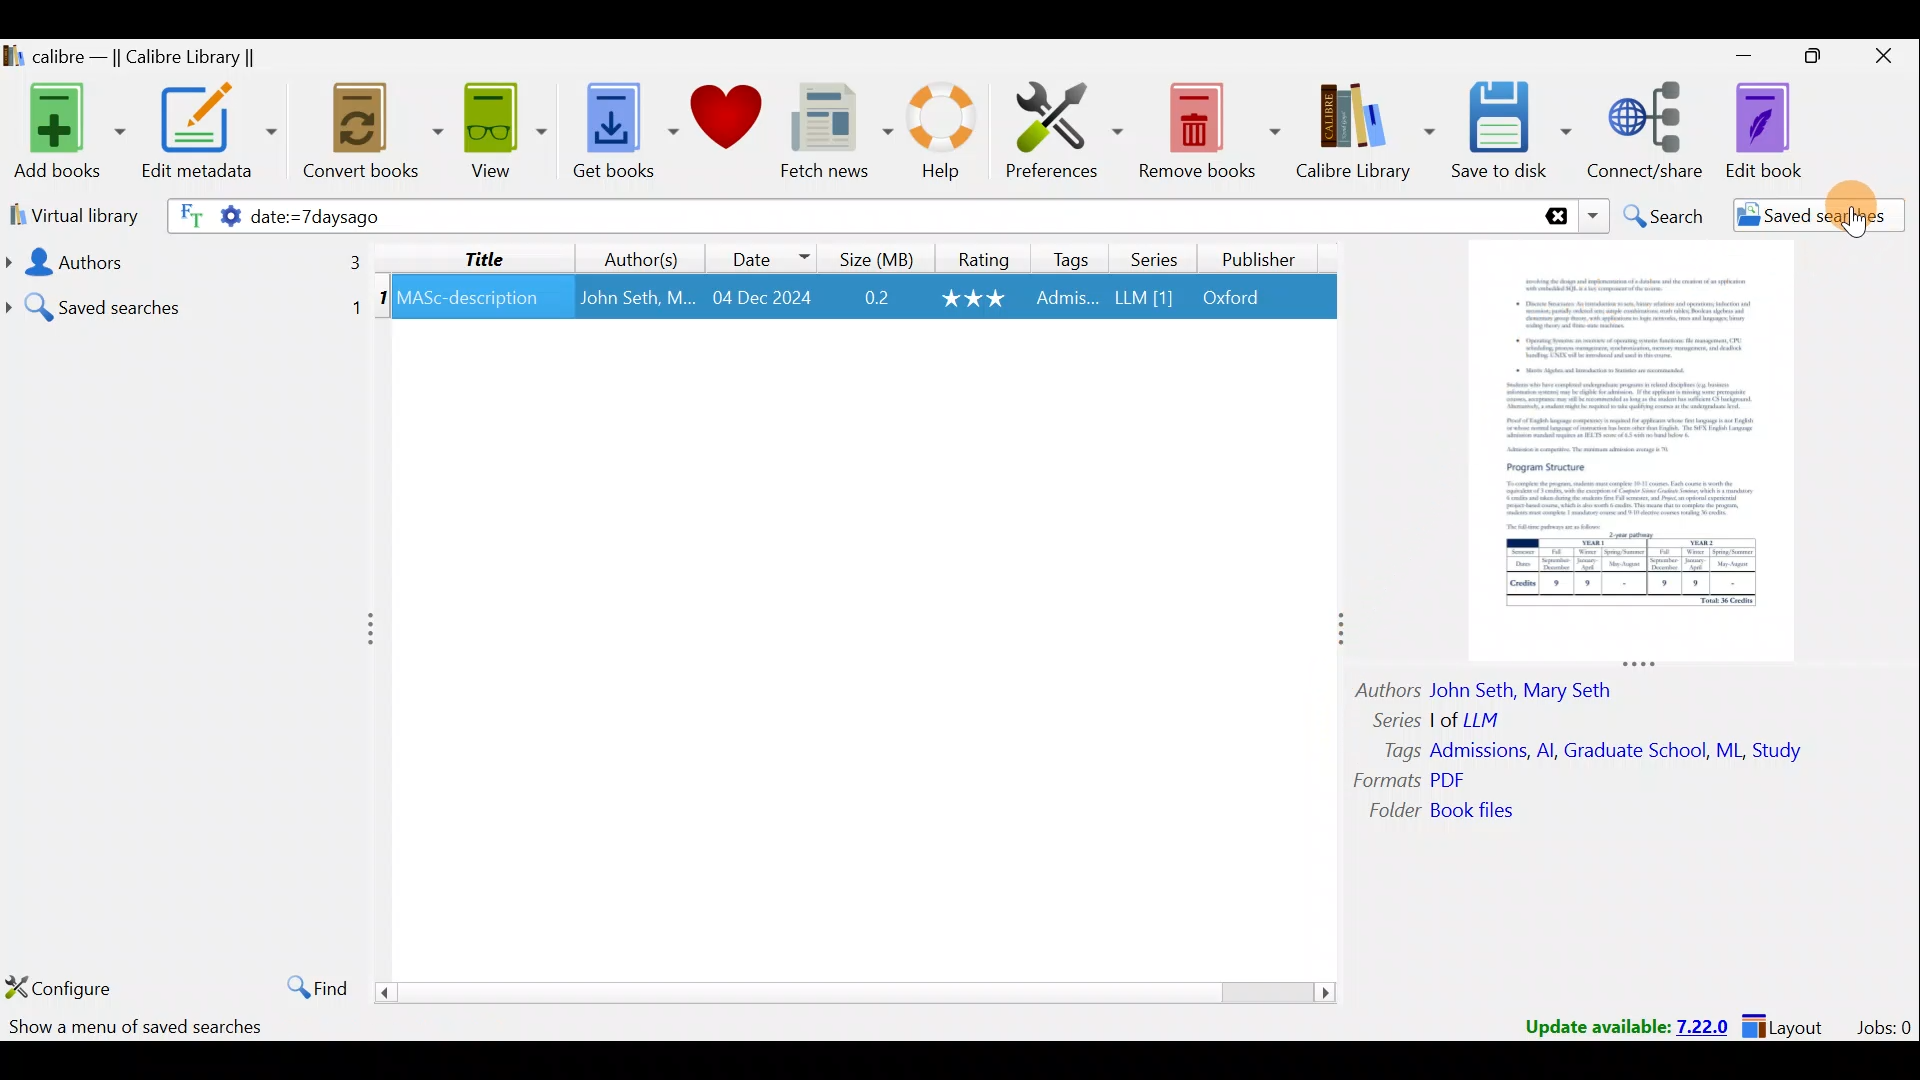 The image size is (1920, 1080). Describe the element at coordinates (1241, 298) in the screenshot. I see `Oxford` at that location.